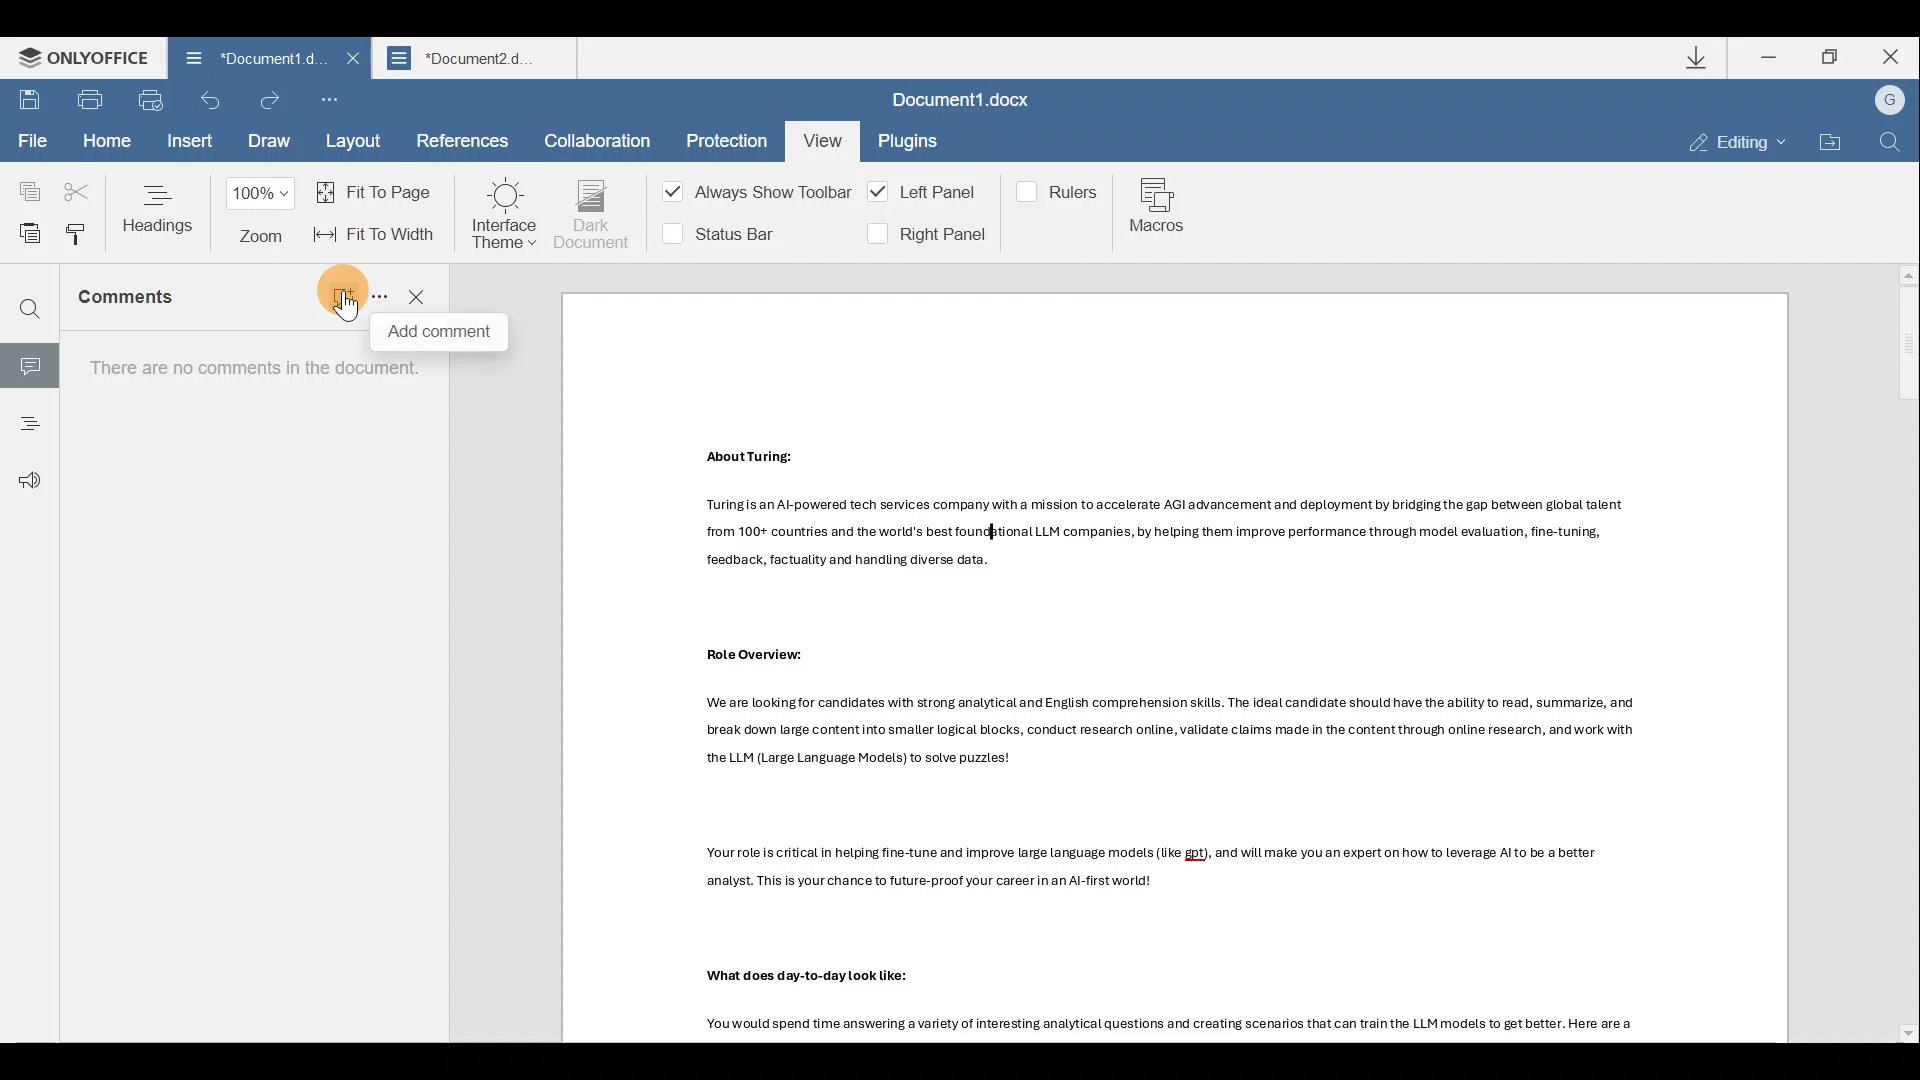  Describe the element at coordinates (1898, 59) in the screenshot. I see `Close` at that location.